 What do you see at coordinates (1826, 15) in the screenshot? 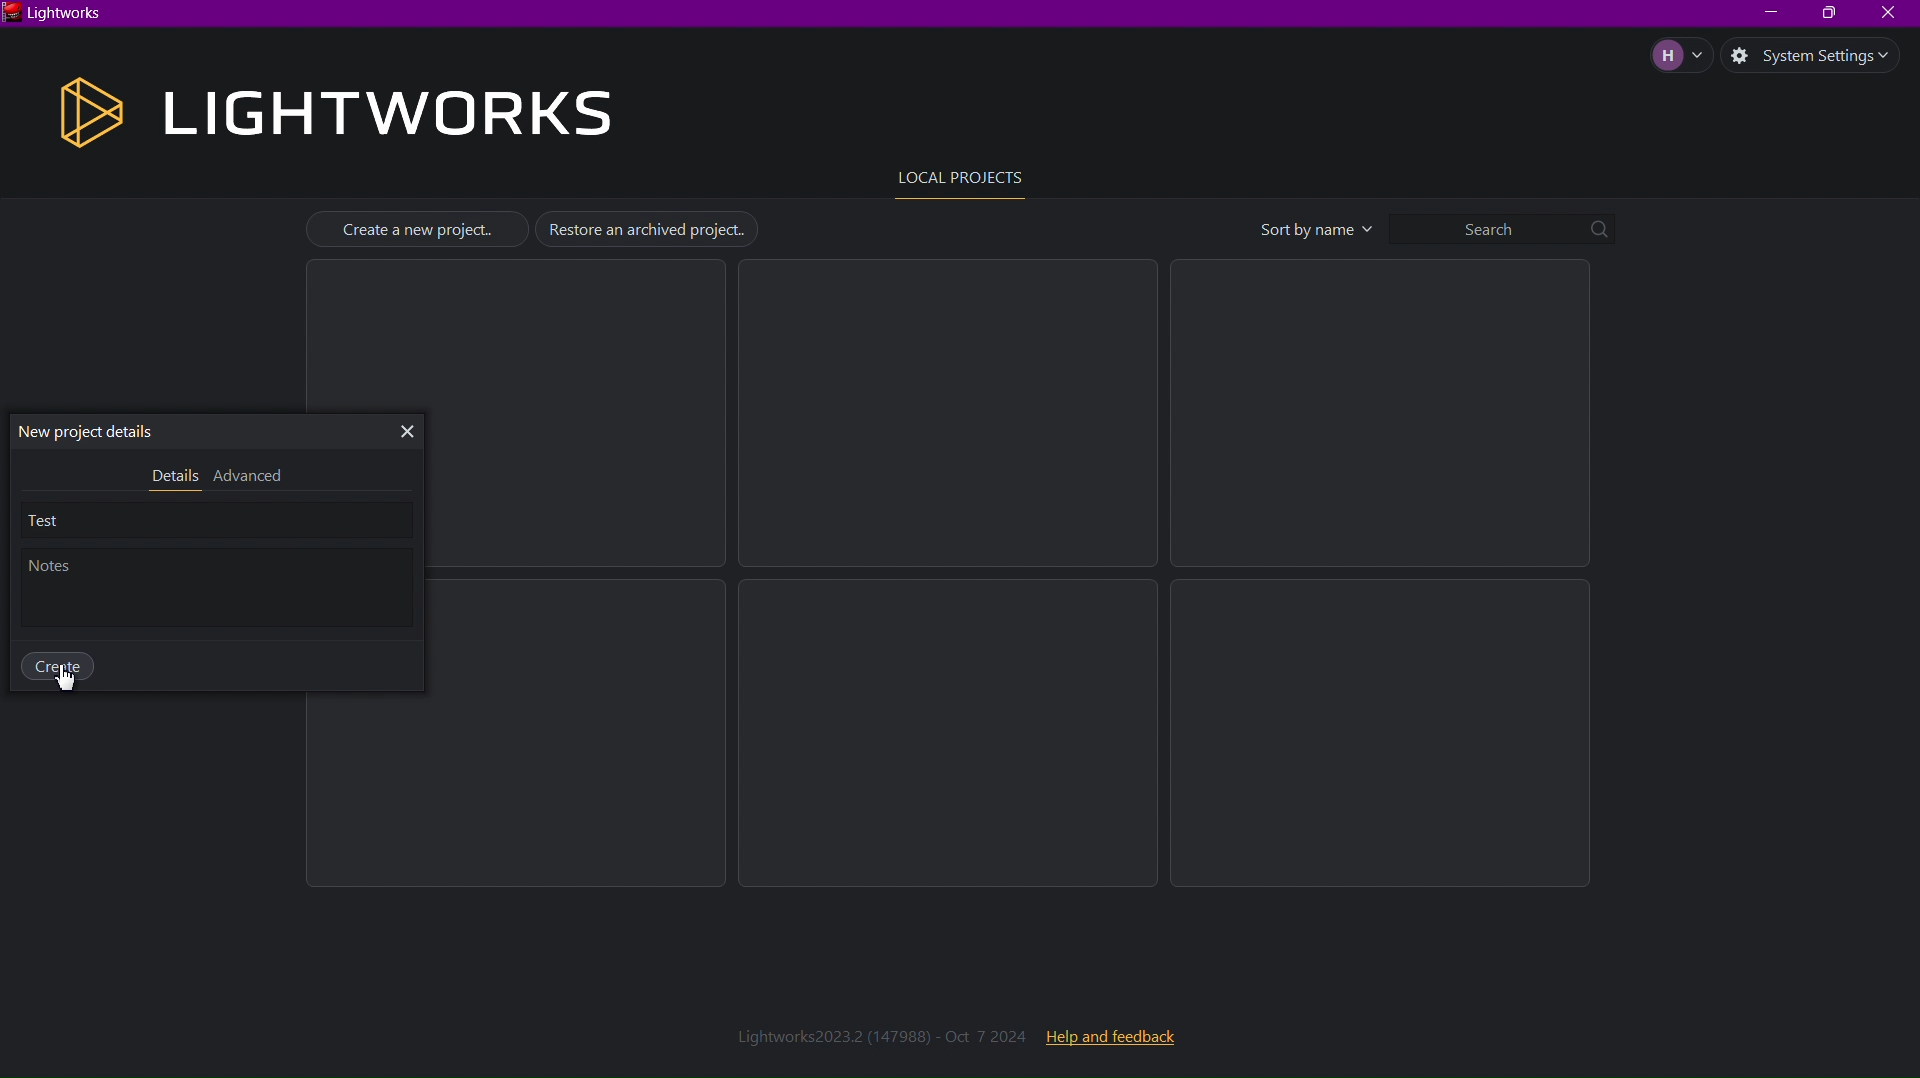
I see `Maximize` at bounding box center [1826, 15].